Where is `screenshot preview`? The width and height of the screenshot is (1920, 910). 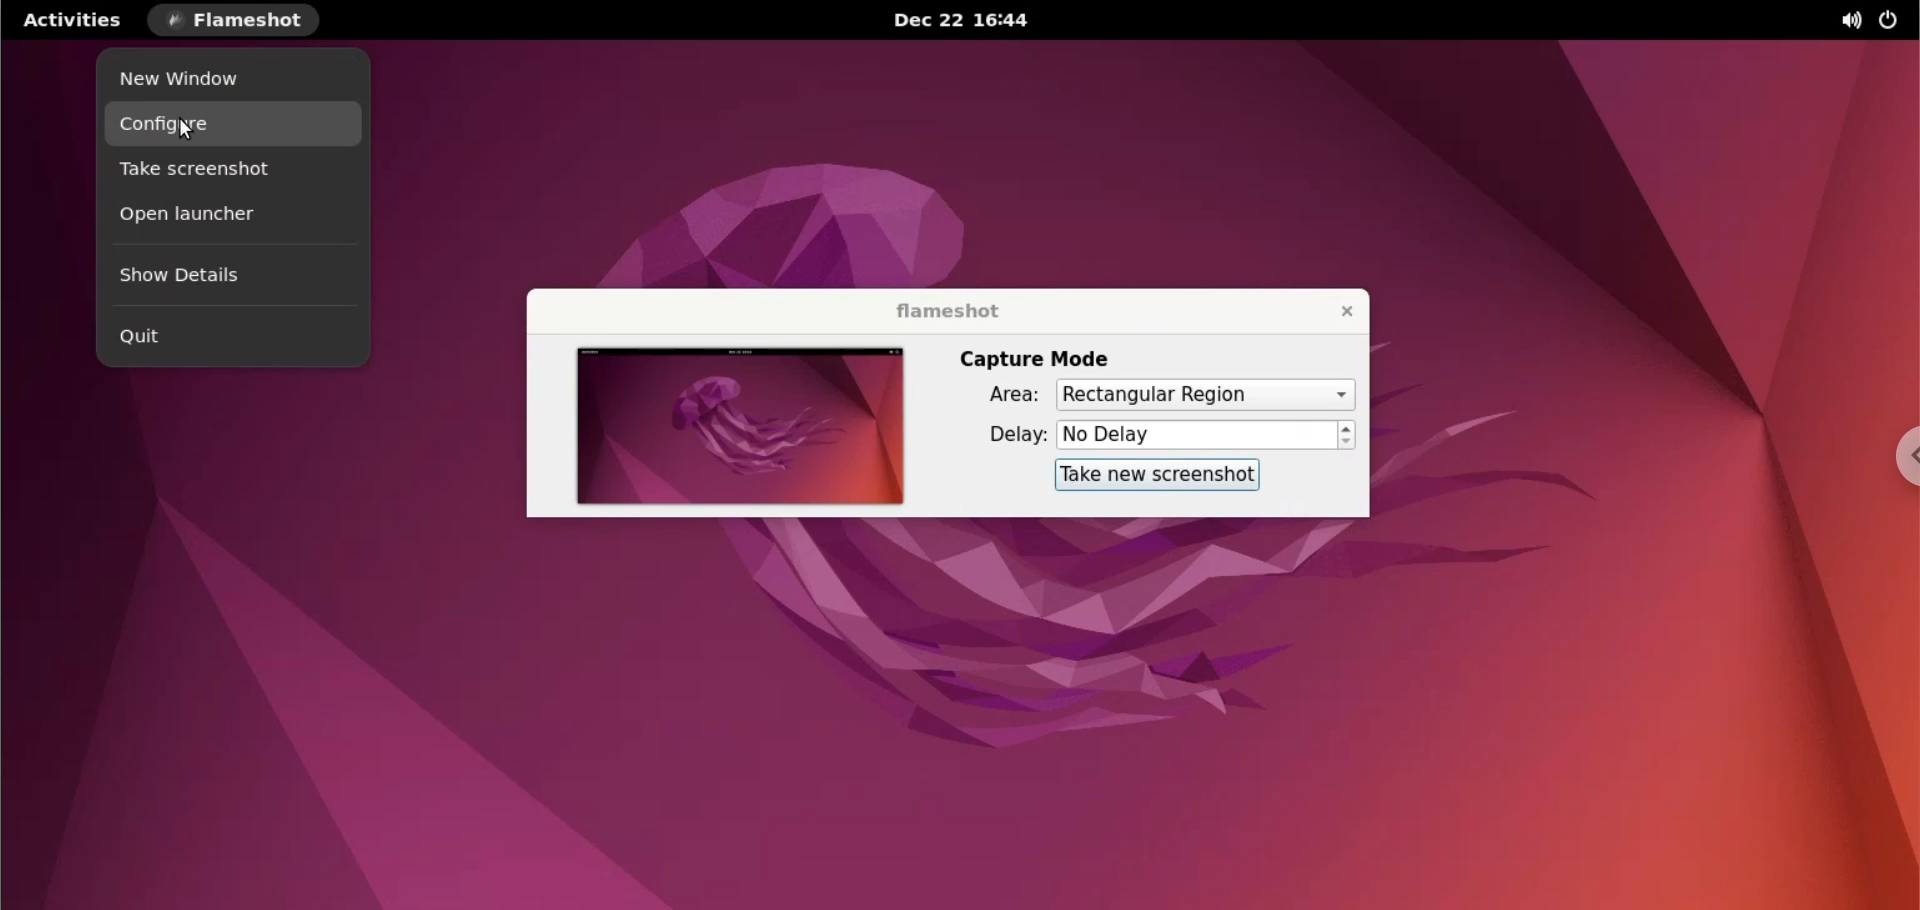 screenshot preview is located at coordinates (736, 428).